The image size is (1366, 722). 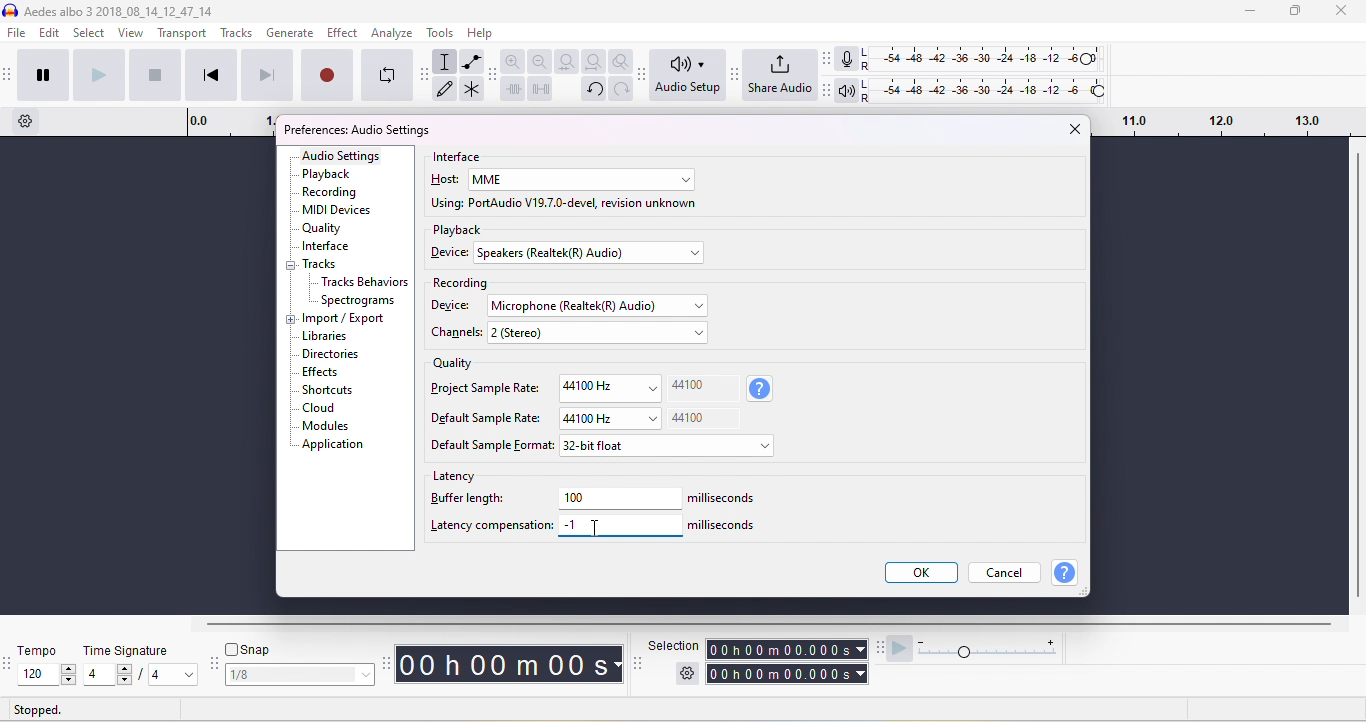 What do you see at coordinates (594, 89) in the screenshot?
I see `undo` at bounding box center [594, 89].